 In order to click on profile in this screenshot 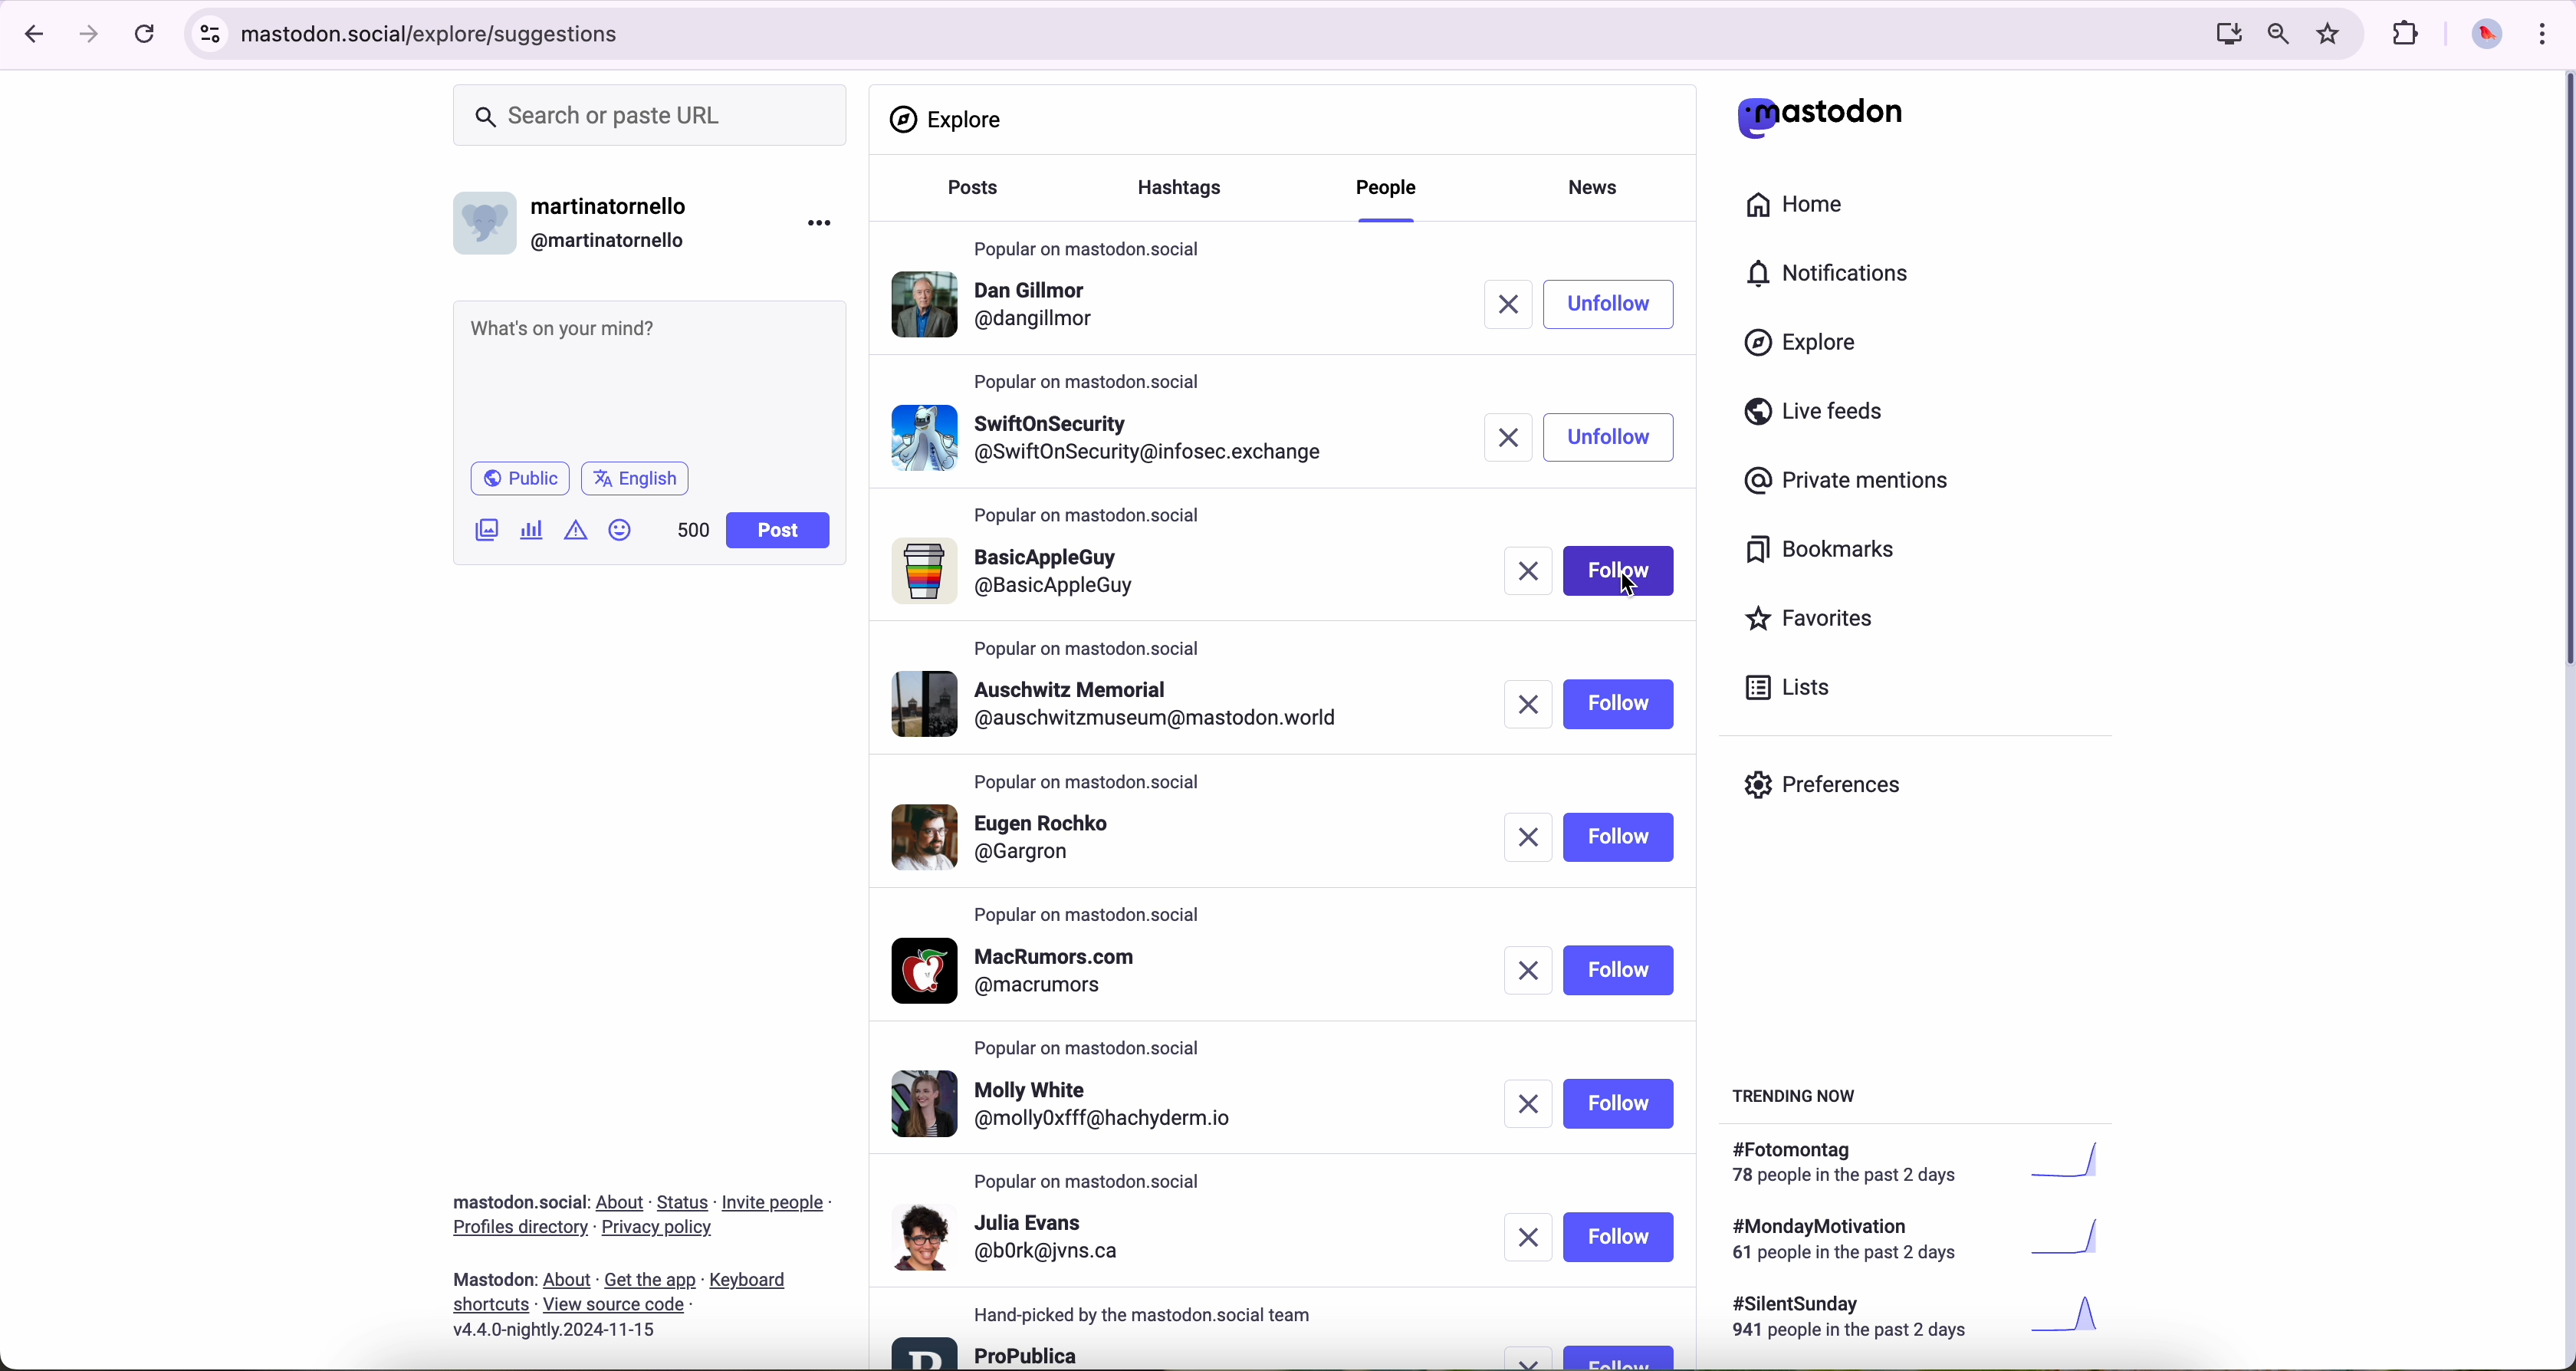, I will do `click(1114, 433)`.